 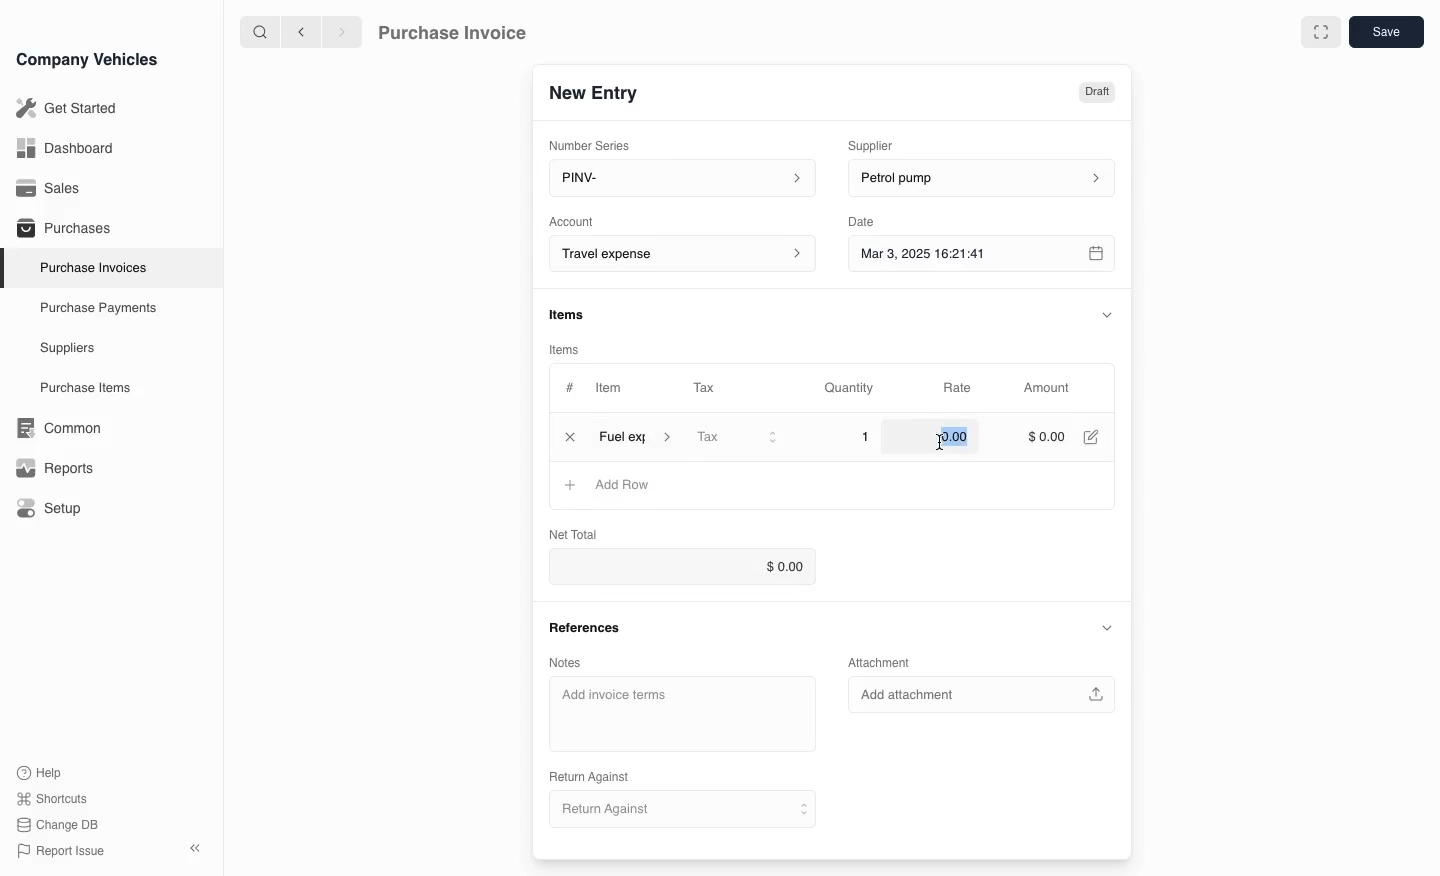 What do you see at coordinates (679, 810) in the screenshot?
I see `Return Against` at bounding box center [679, 810].